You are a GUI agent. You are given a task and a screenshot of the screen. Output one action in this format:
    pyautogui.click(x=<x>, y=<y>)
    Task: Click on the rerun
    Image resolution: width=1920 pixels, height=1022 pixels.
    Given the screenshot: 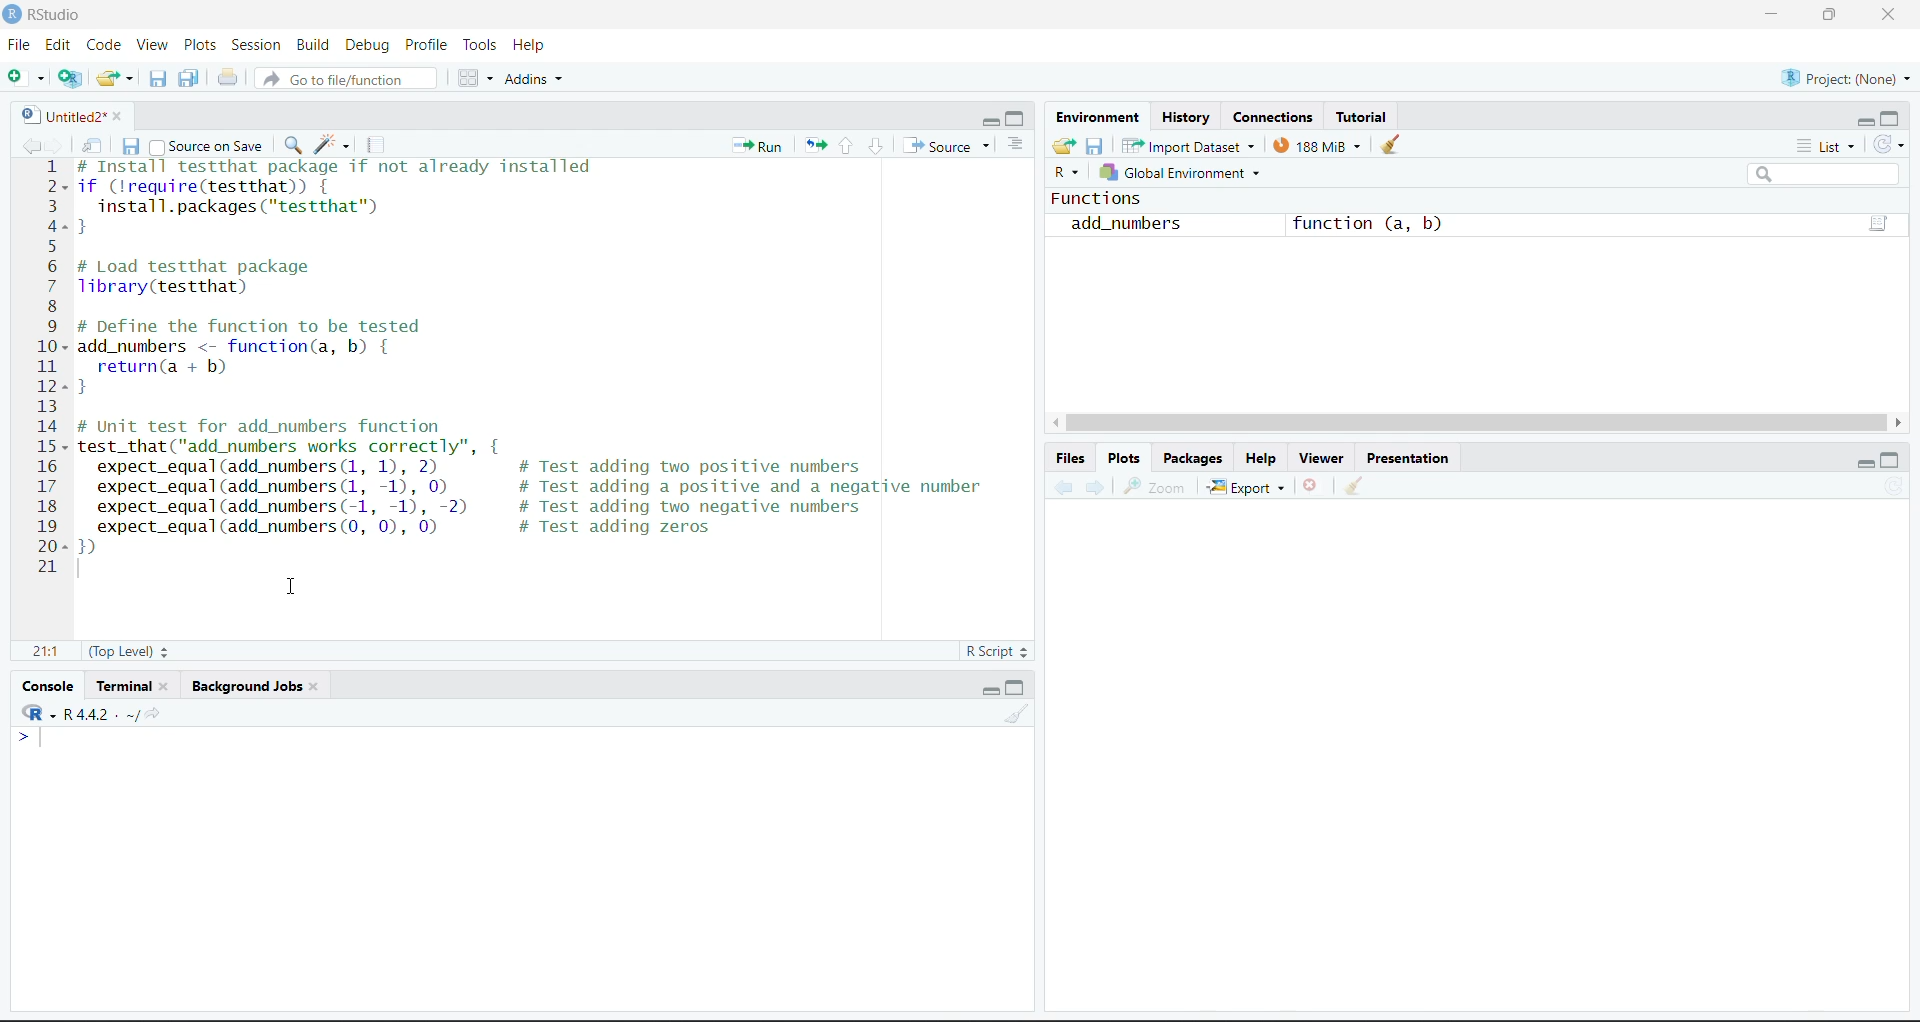 What is the action you would take?
    pyautogui.click(x=815, y=146)
    